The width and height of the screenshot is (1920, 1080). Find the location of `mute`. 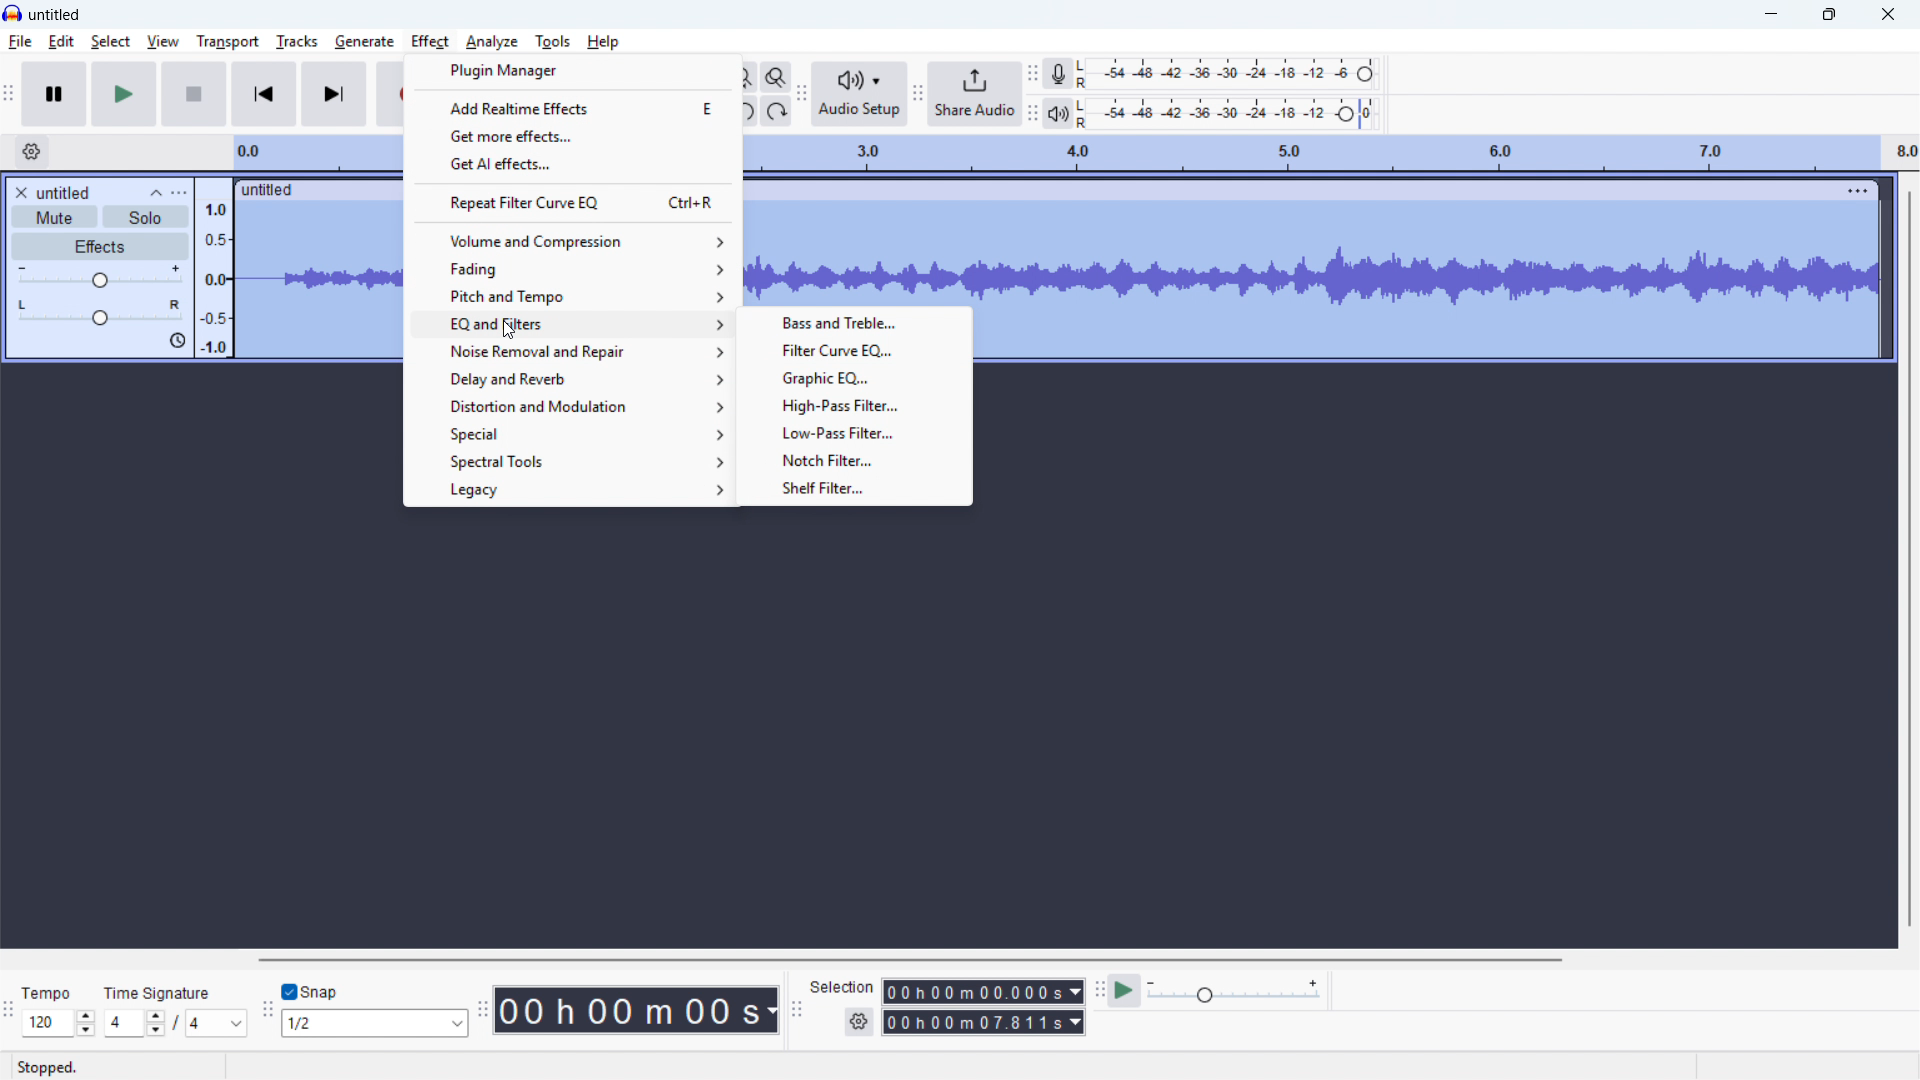

mute is located at coordinates (55, 217).